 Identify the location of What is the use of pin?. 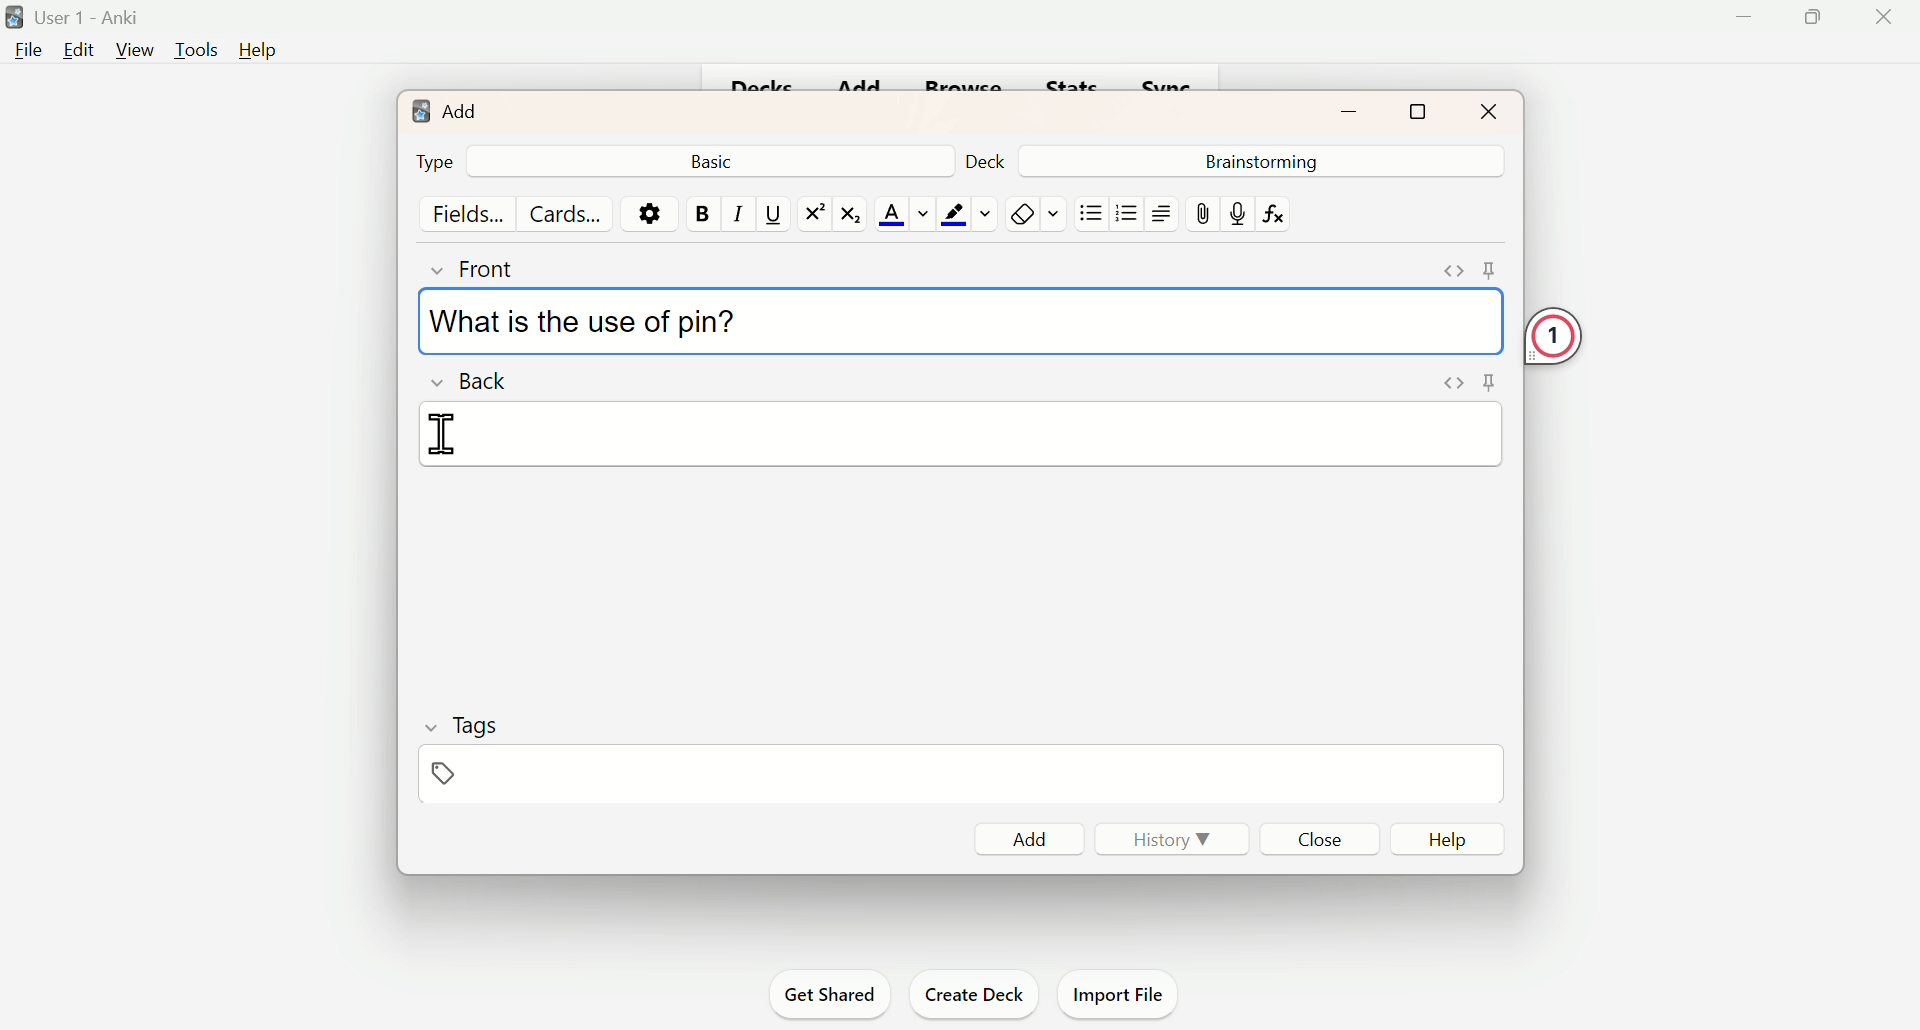
(582, 322).